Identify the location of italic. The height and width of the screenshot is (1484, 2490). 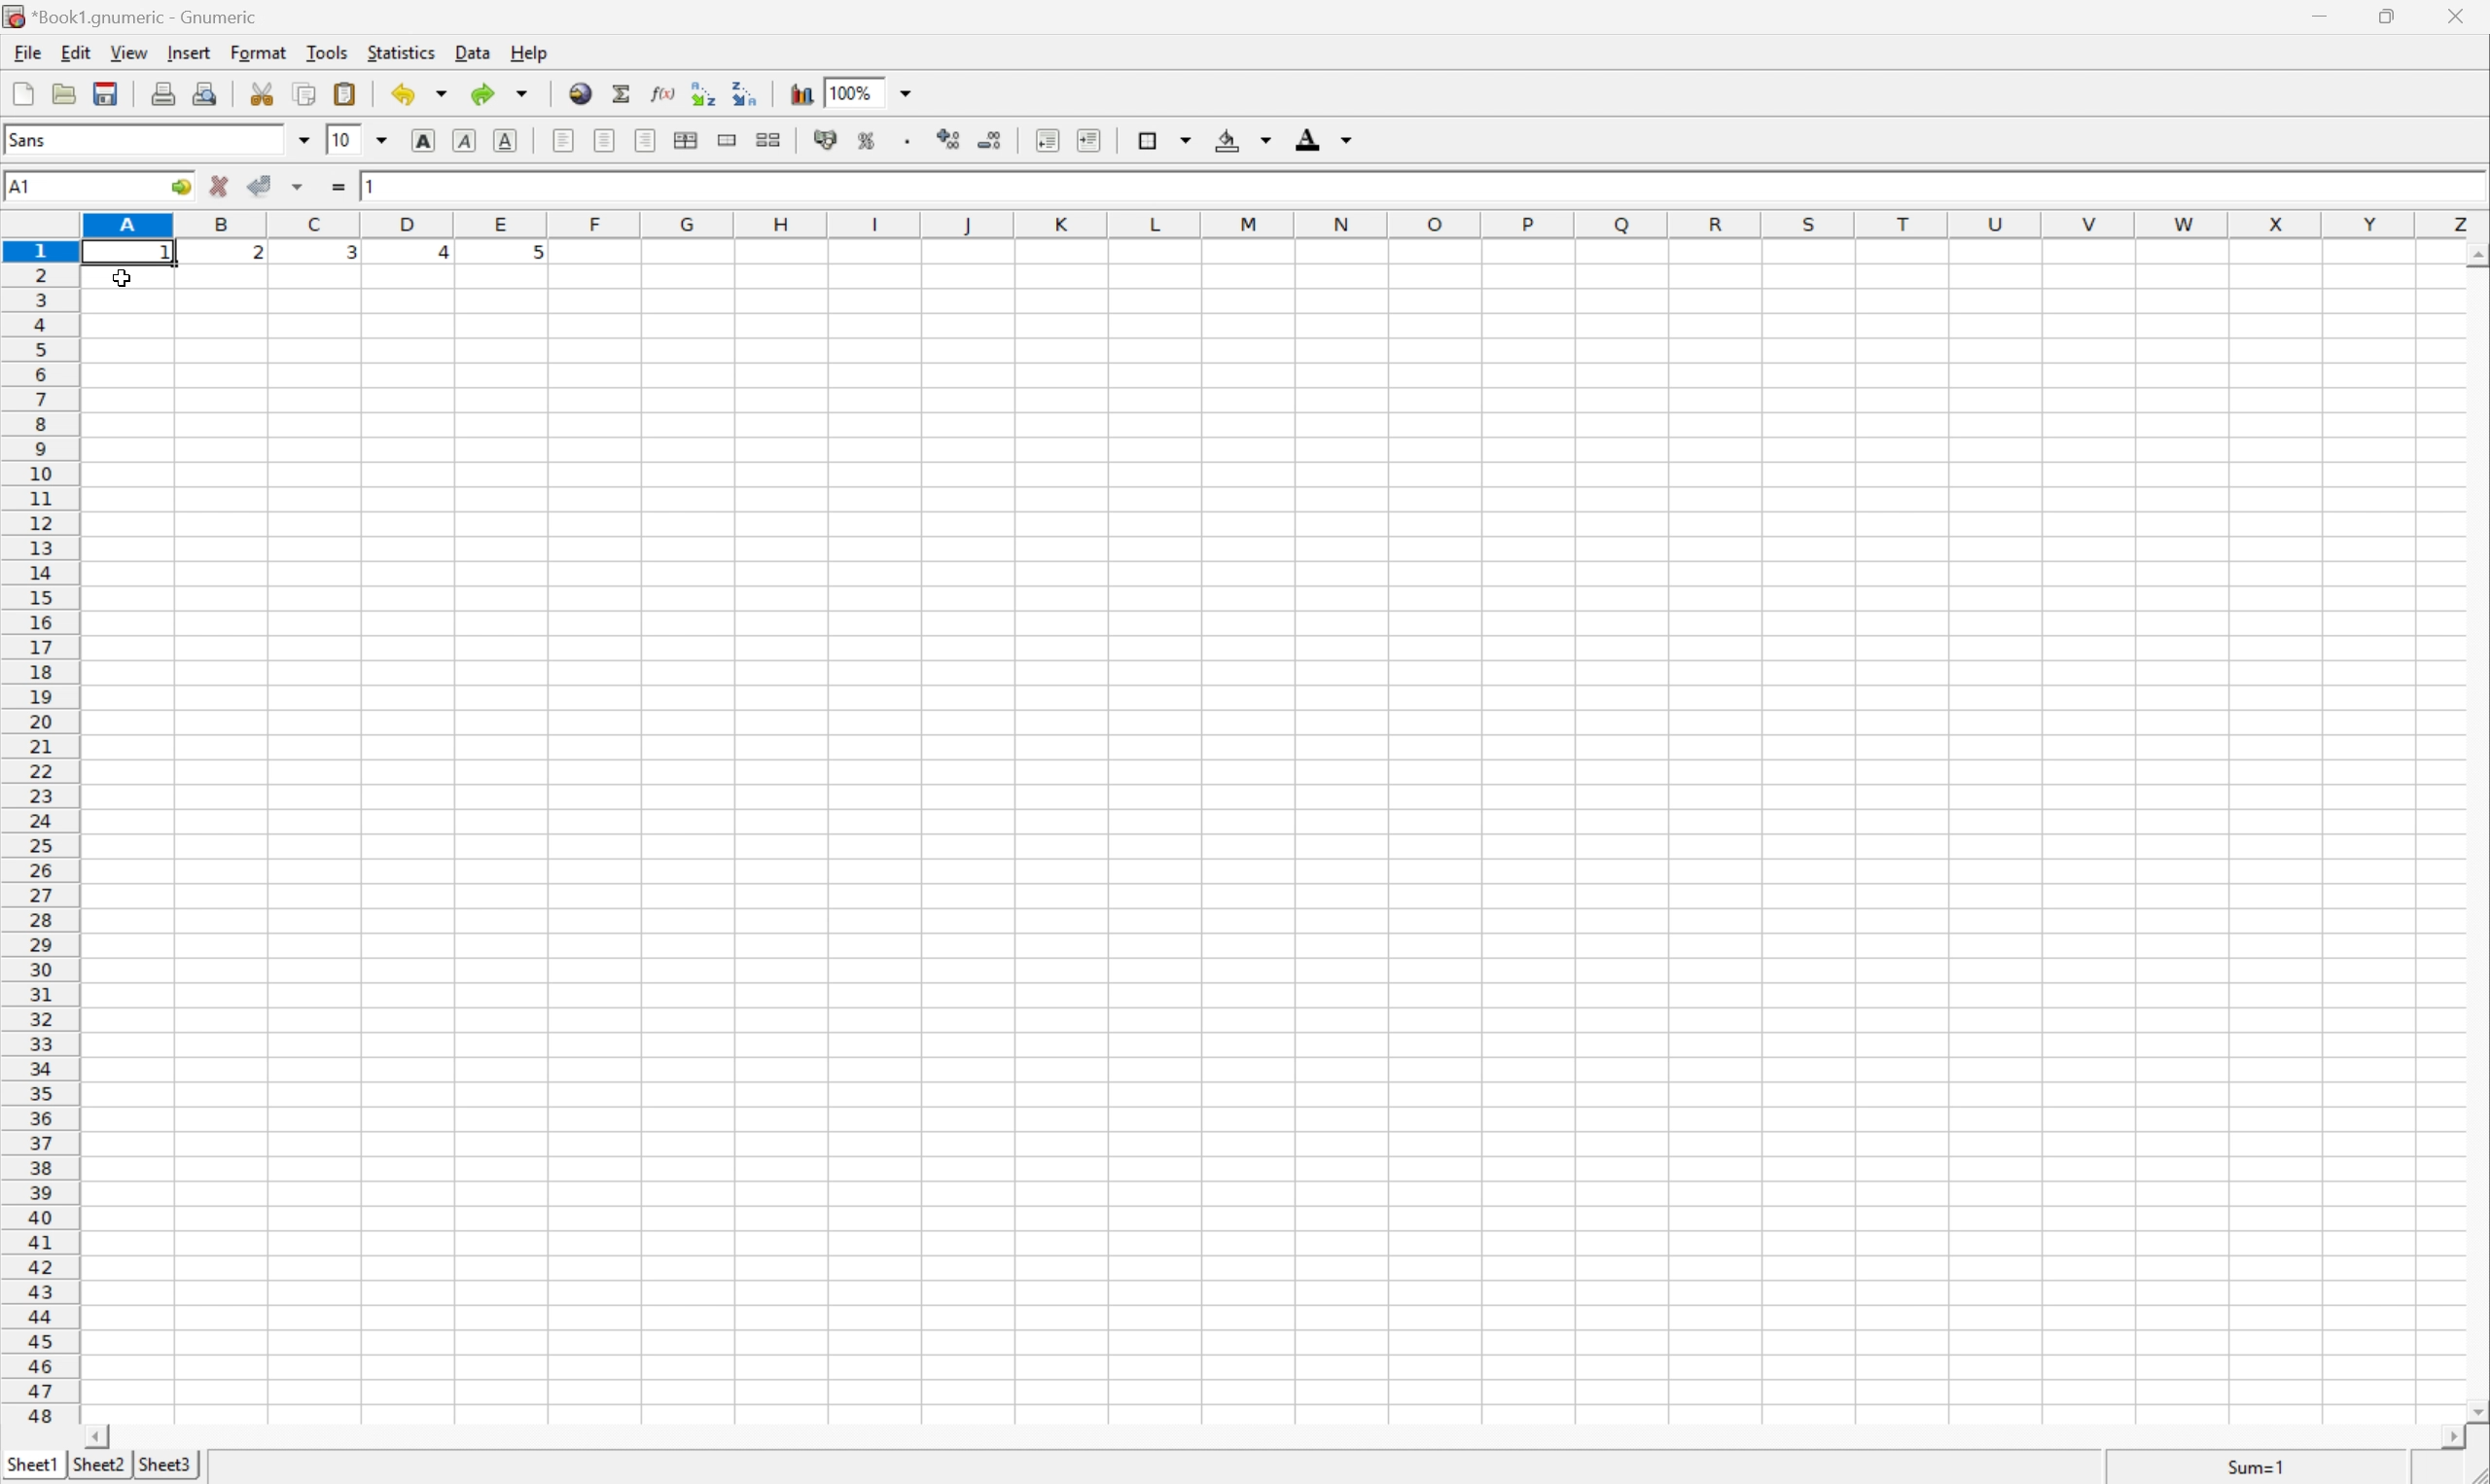
(466, 140).